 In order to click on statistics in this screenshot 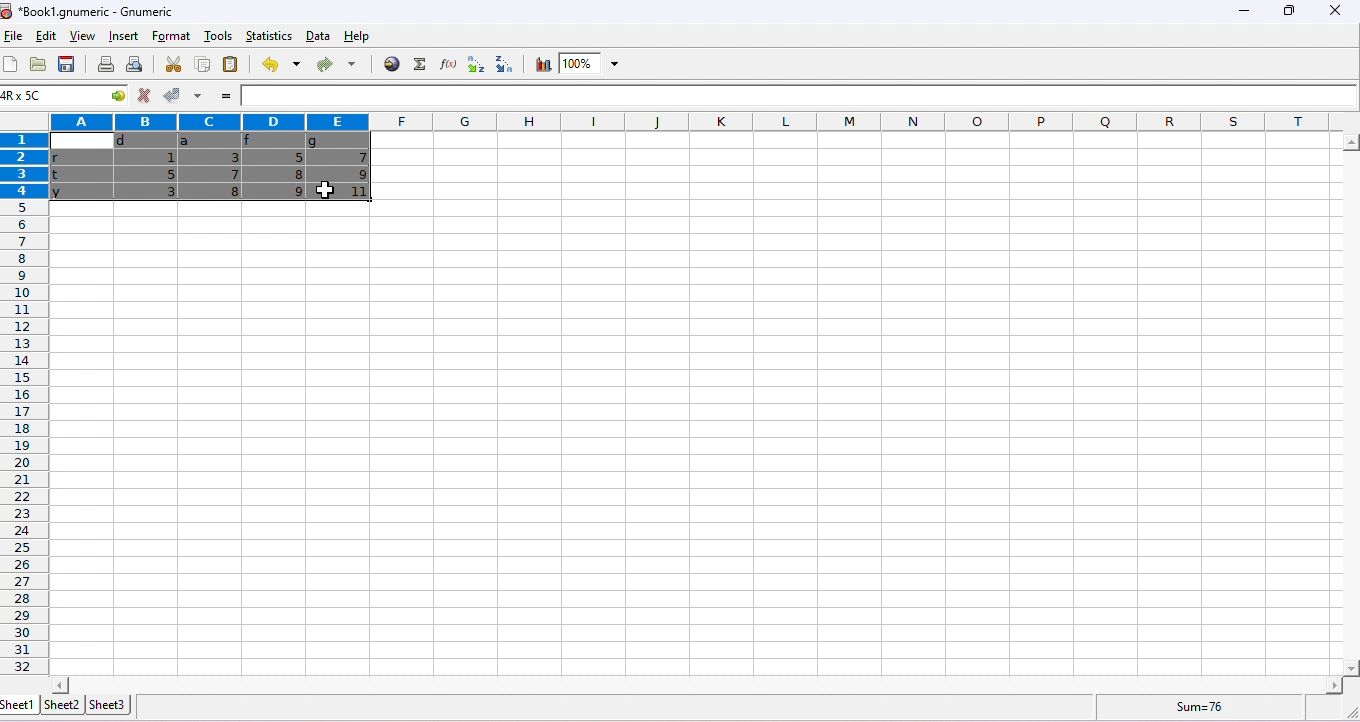, I will do `click(267, 35)`.